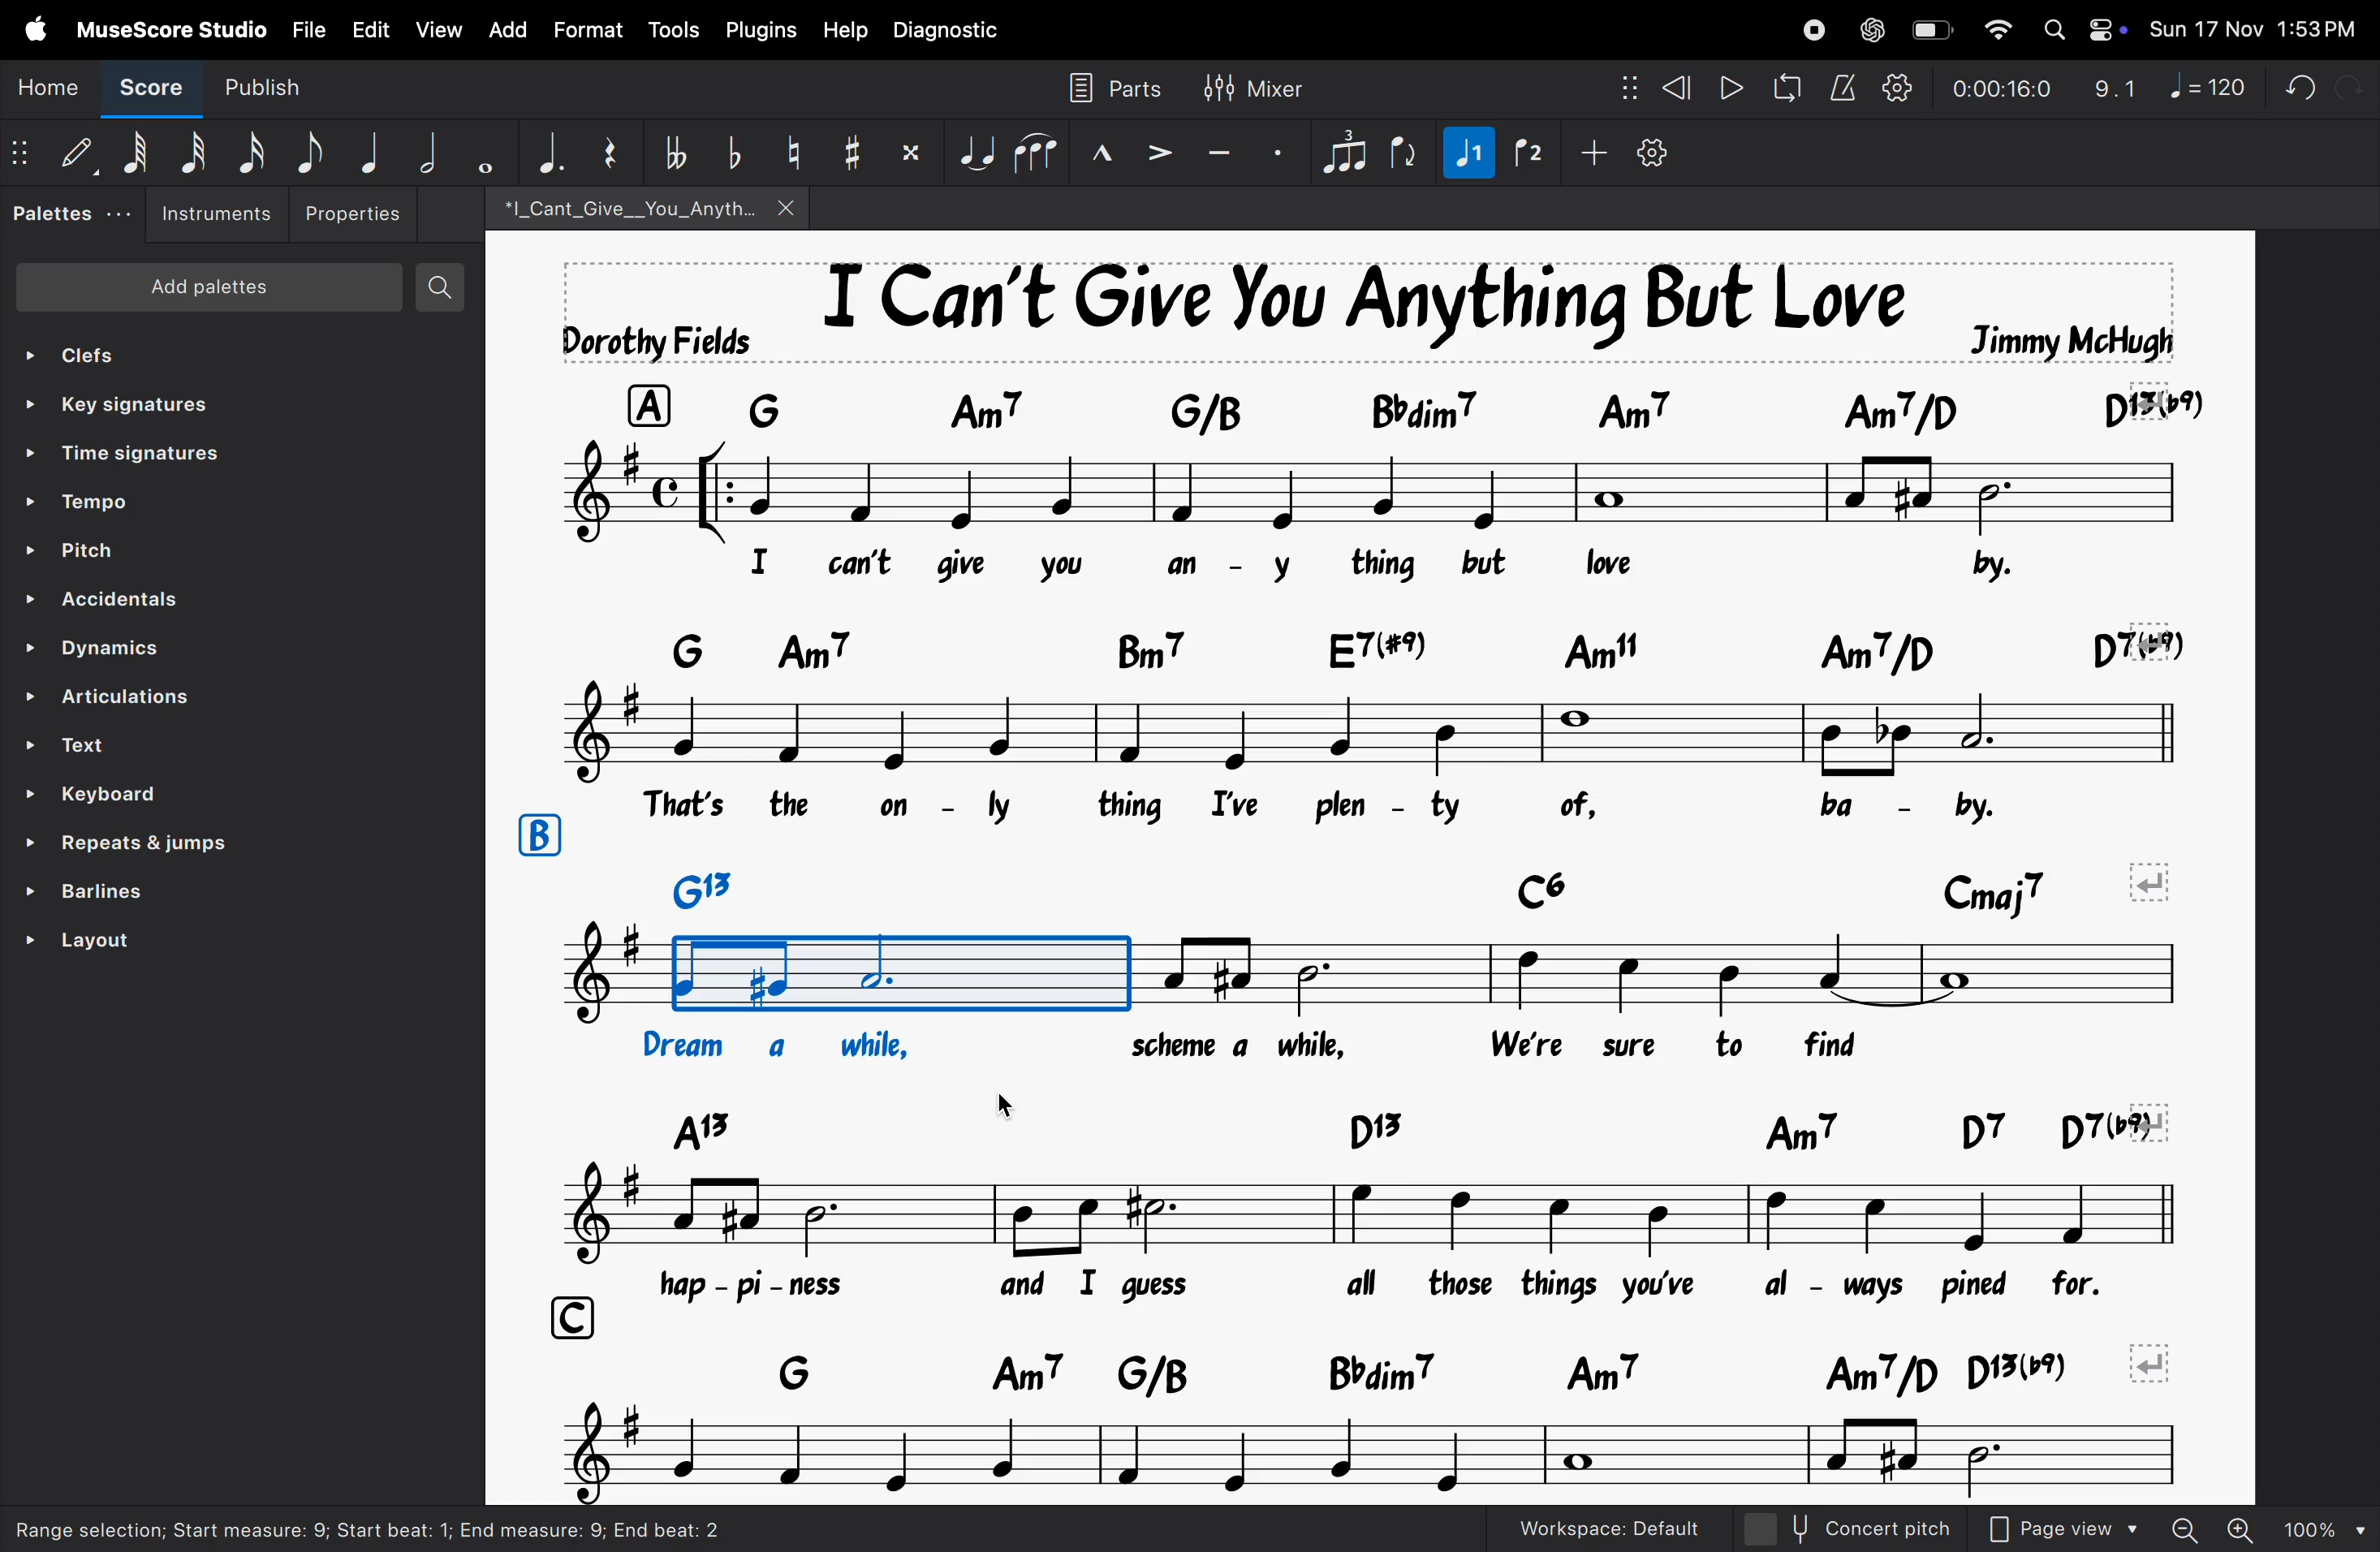  Describe the element at coordinates (105, 647) in the screenshot. I see `Dynamics` at that location.